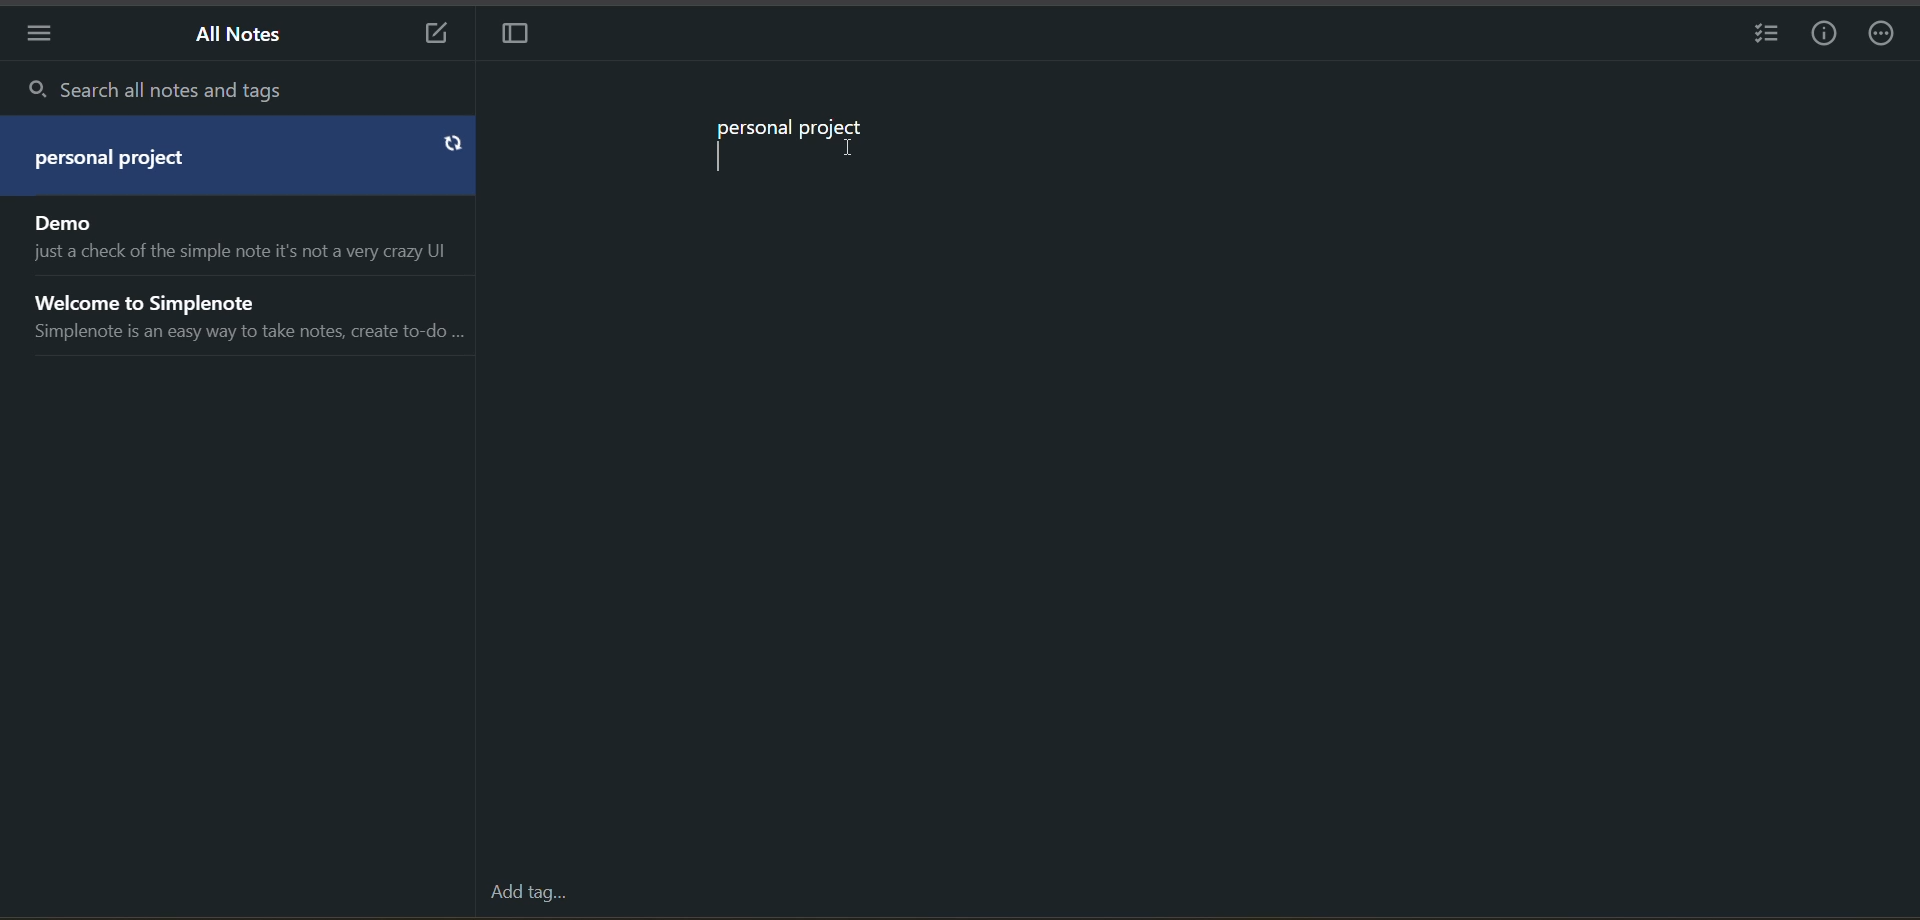  Describe the element at coordinates (120, 162) in the screenshot. I see `note title or heading` at that location.